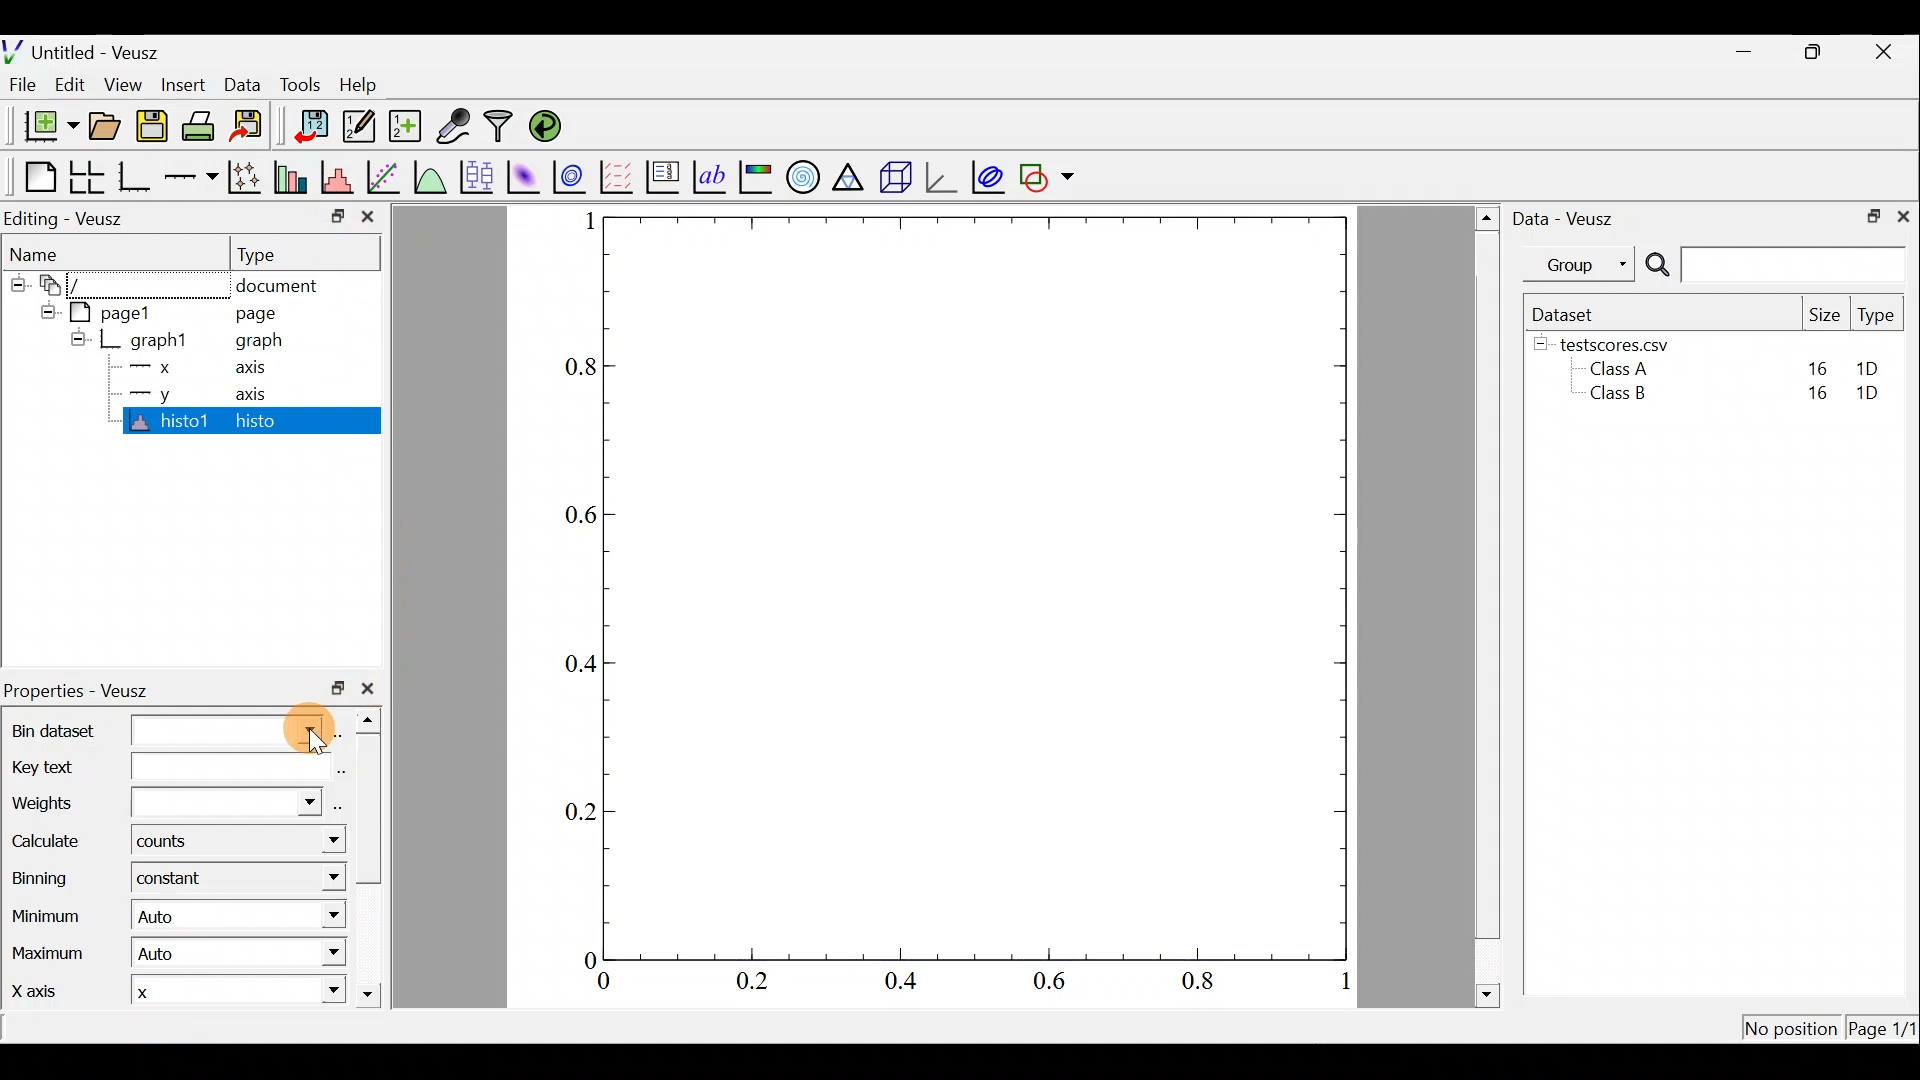  I want to click on Class A, so click(1624, 368).